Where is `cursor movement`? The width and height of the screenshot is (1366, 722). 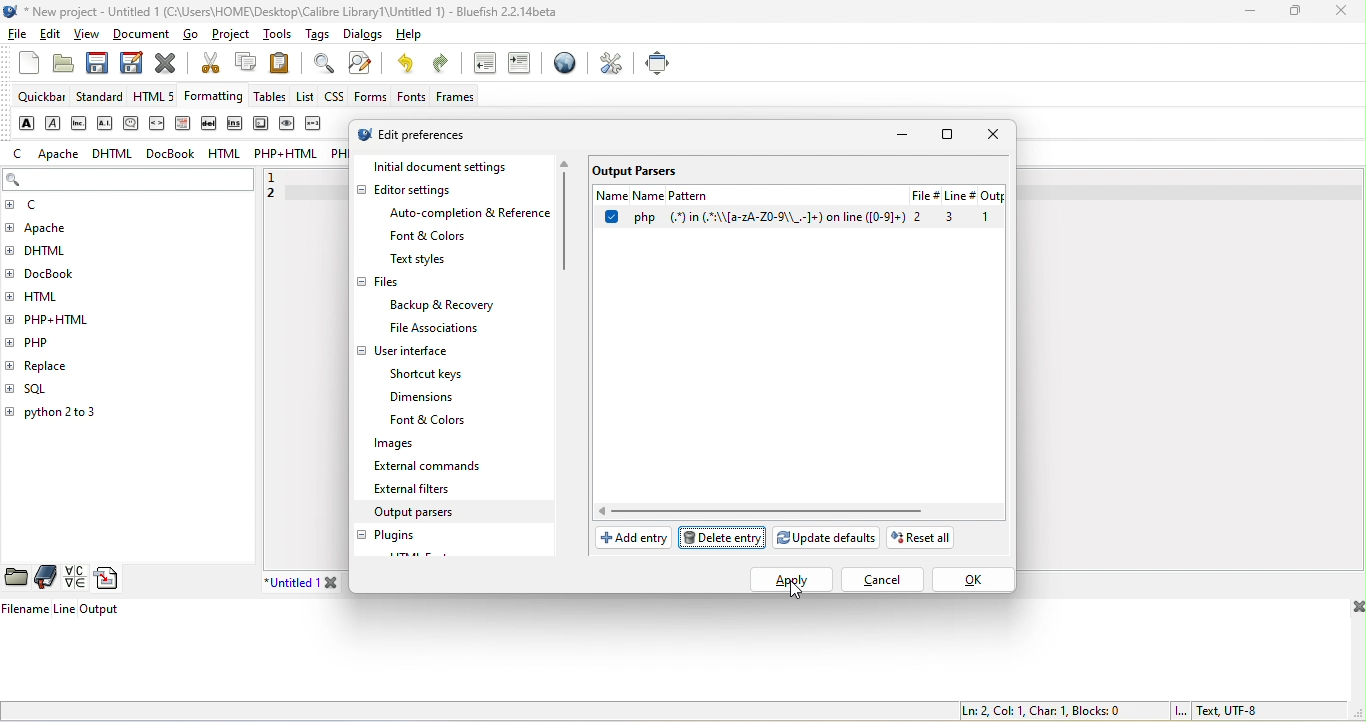
cursor movement is located at coordinates (800, 589).